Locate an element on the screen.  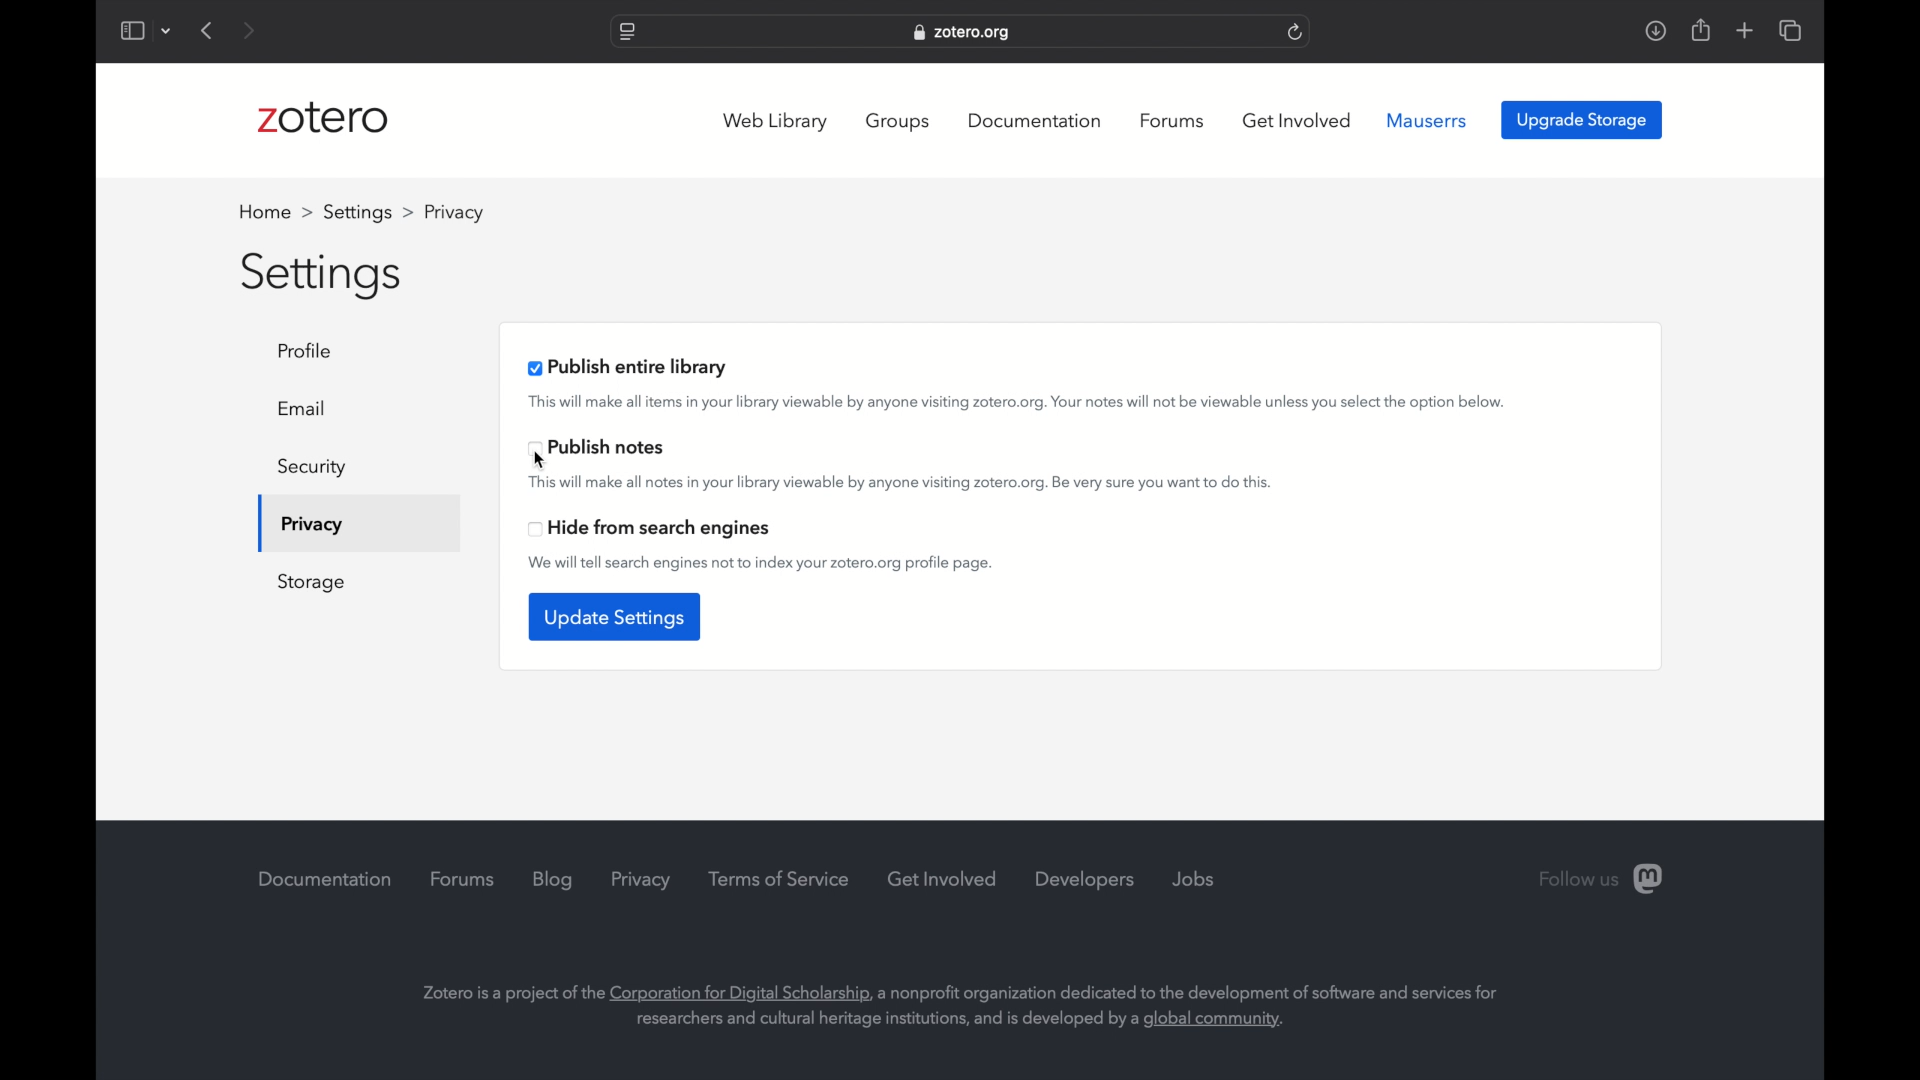
forums is located at coordinates (1172, 121).